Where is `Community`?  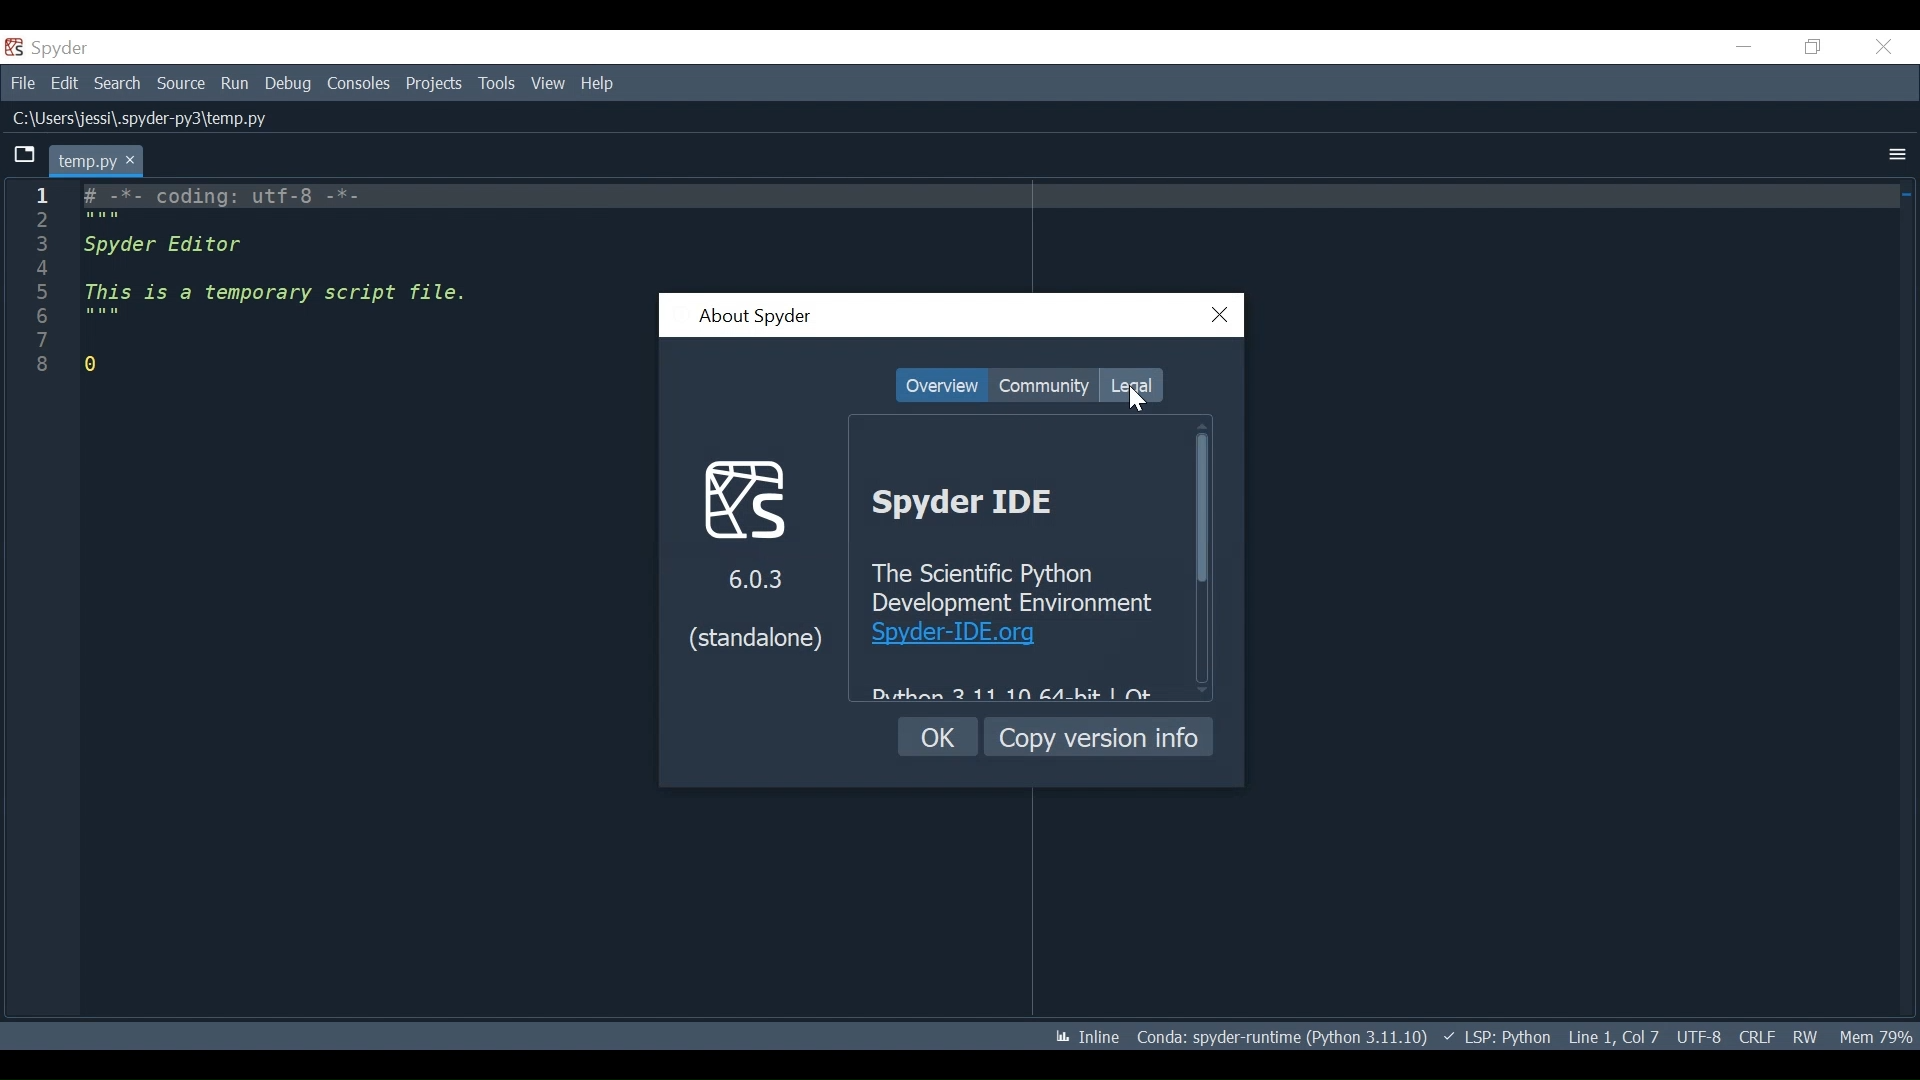
Community is located at coordinates (1043, 385).